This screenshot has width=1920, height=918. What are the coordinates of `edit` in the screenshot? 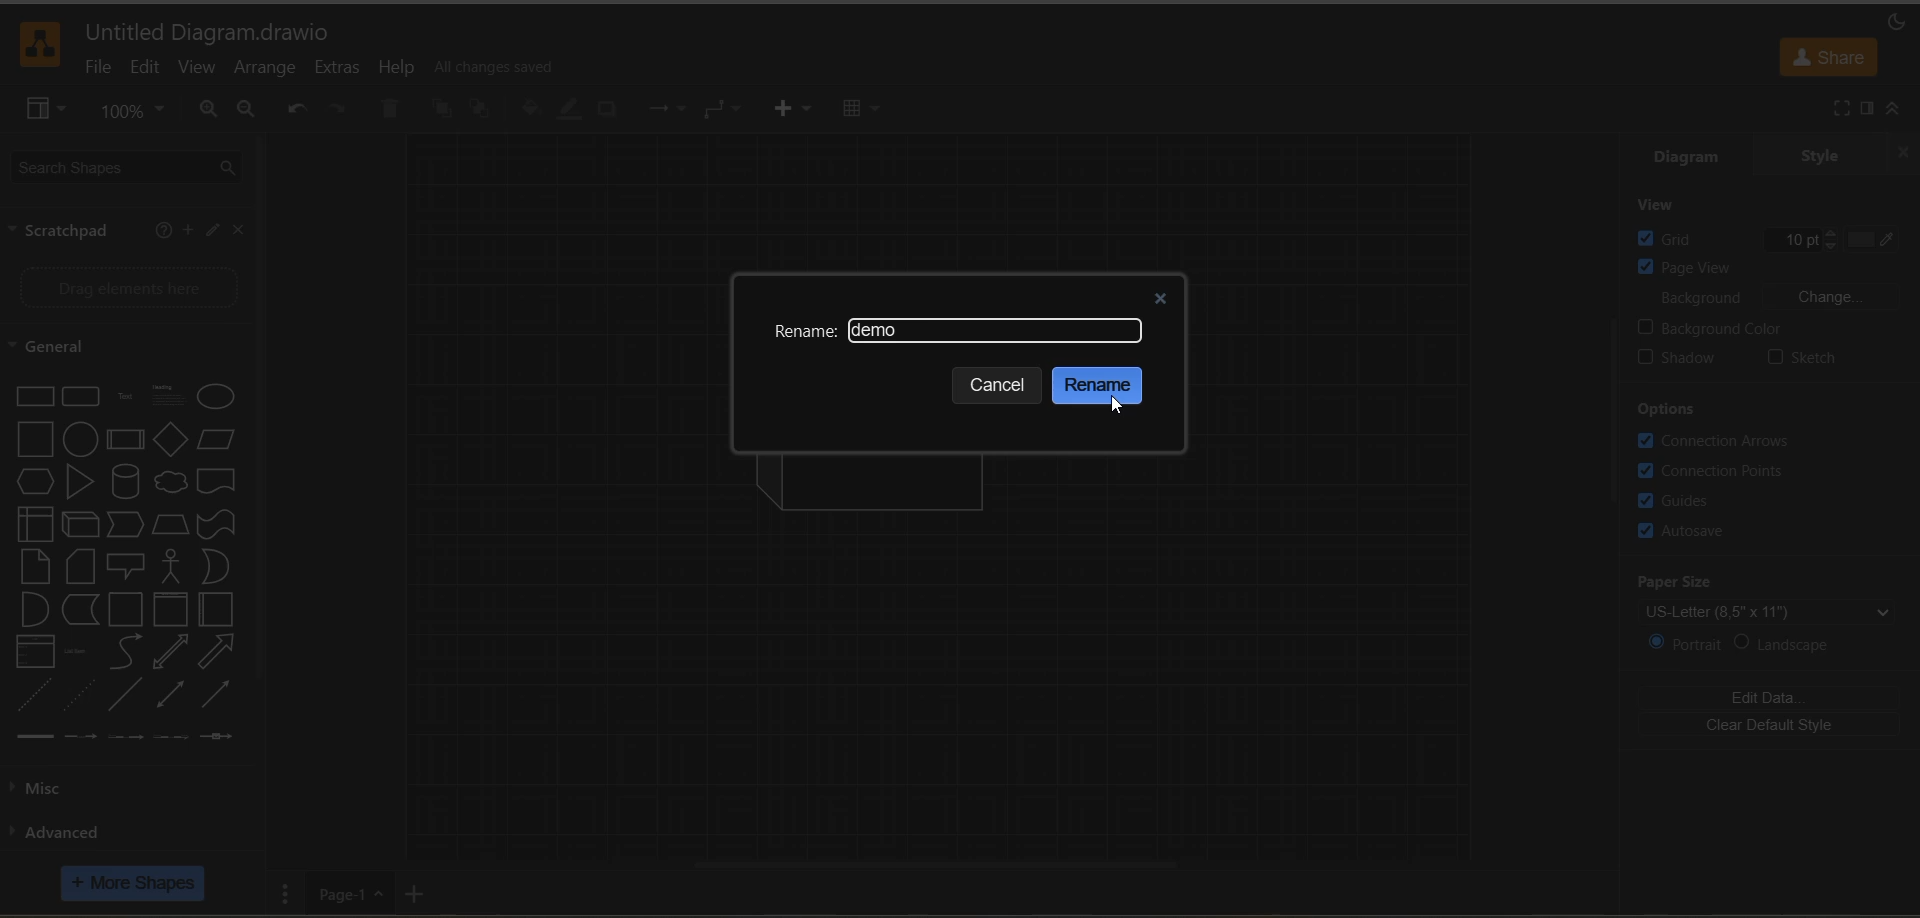 It's located at (150, 70).